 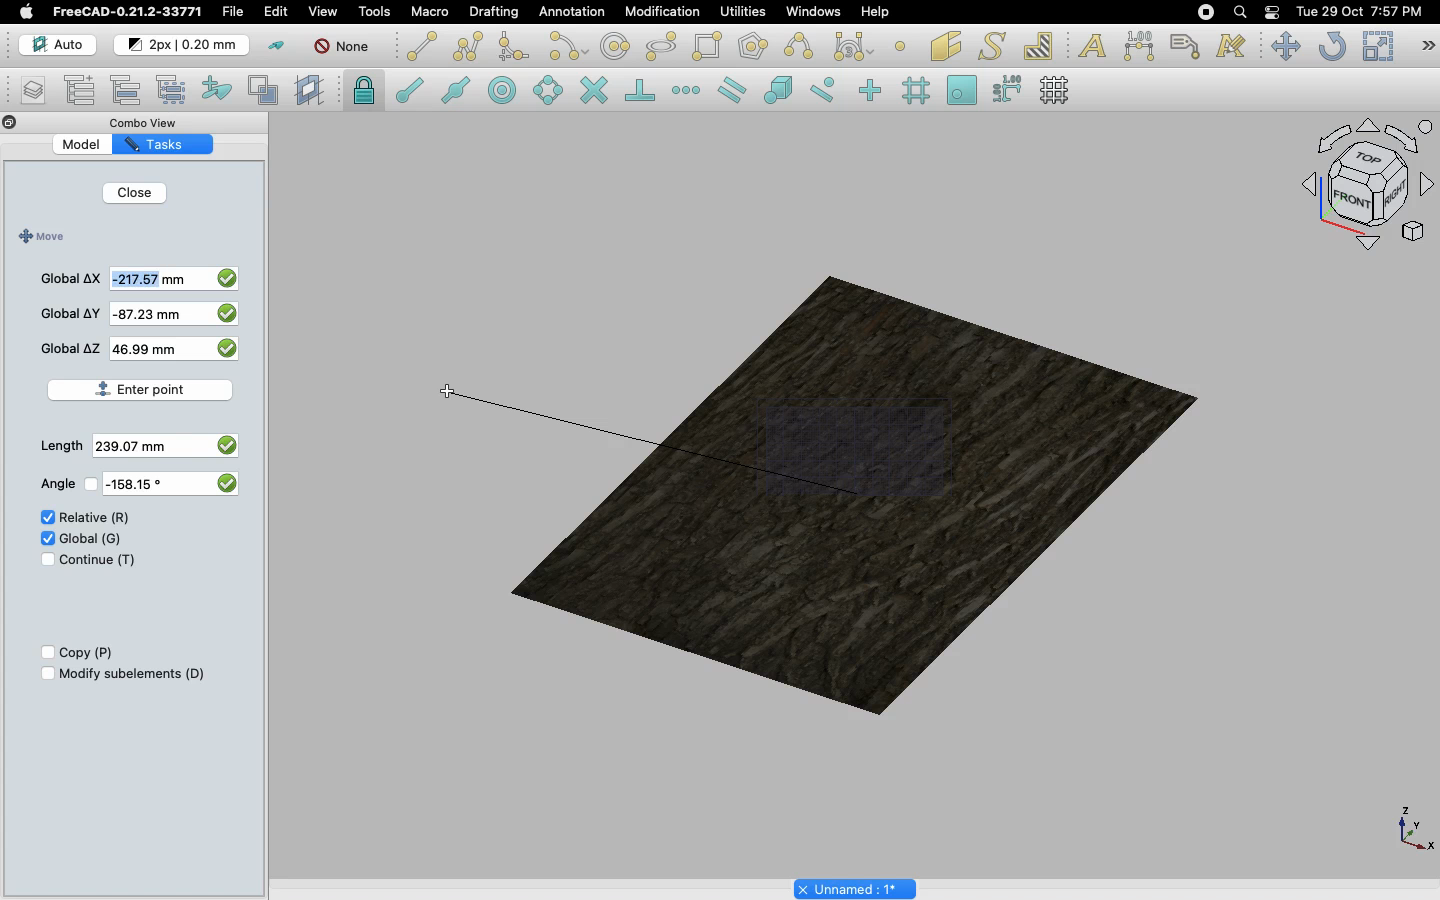 I want to click on Dimension, so click(x=1141, y=46).